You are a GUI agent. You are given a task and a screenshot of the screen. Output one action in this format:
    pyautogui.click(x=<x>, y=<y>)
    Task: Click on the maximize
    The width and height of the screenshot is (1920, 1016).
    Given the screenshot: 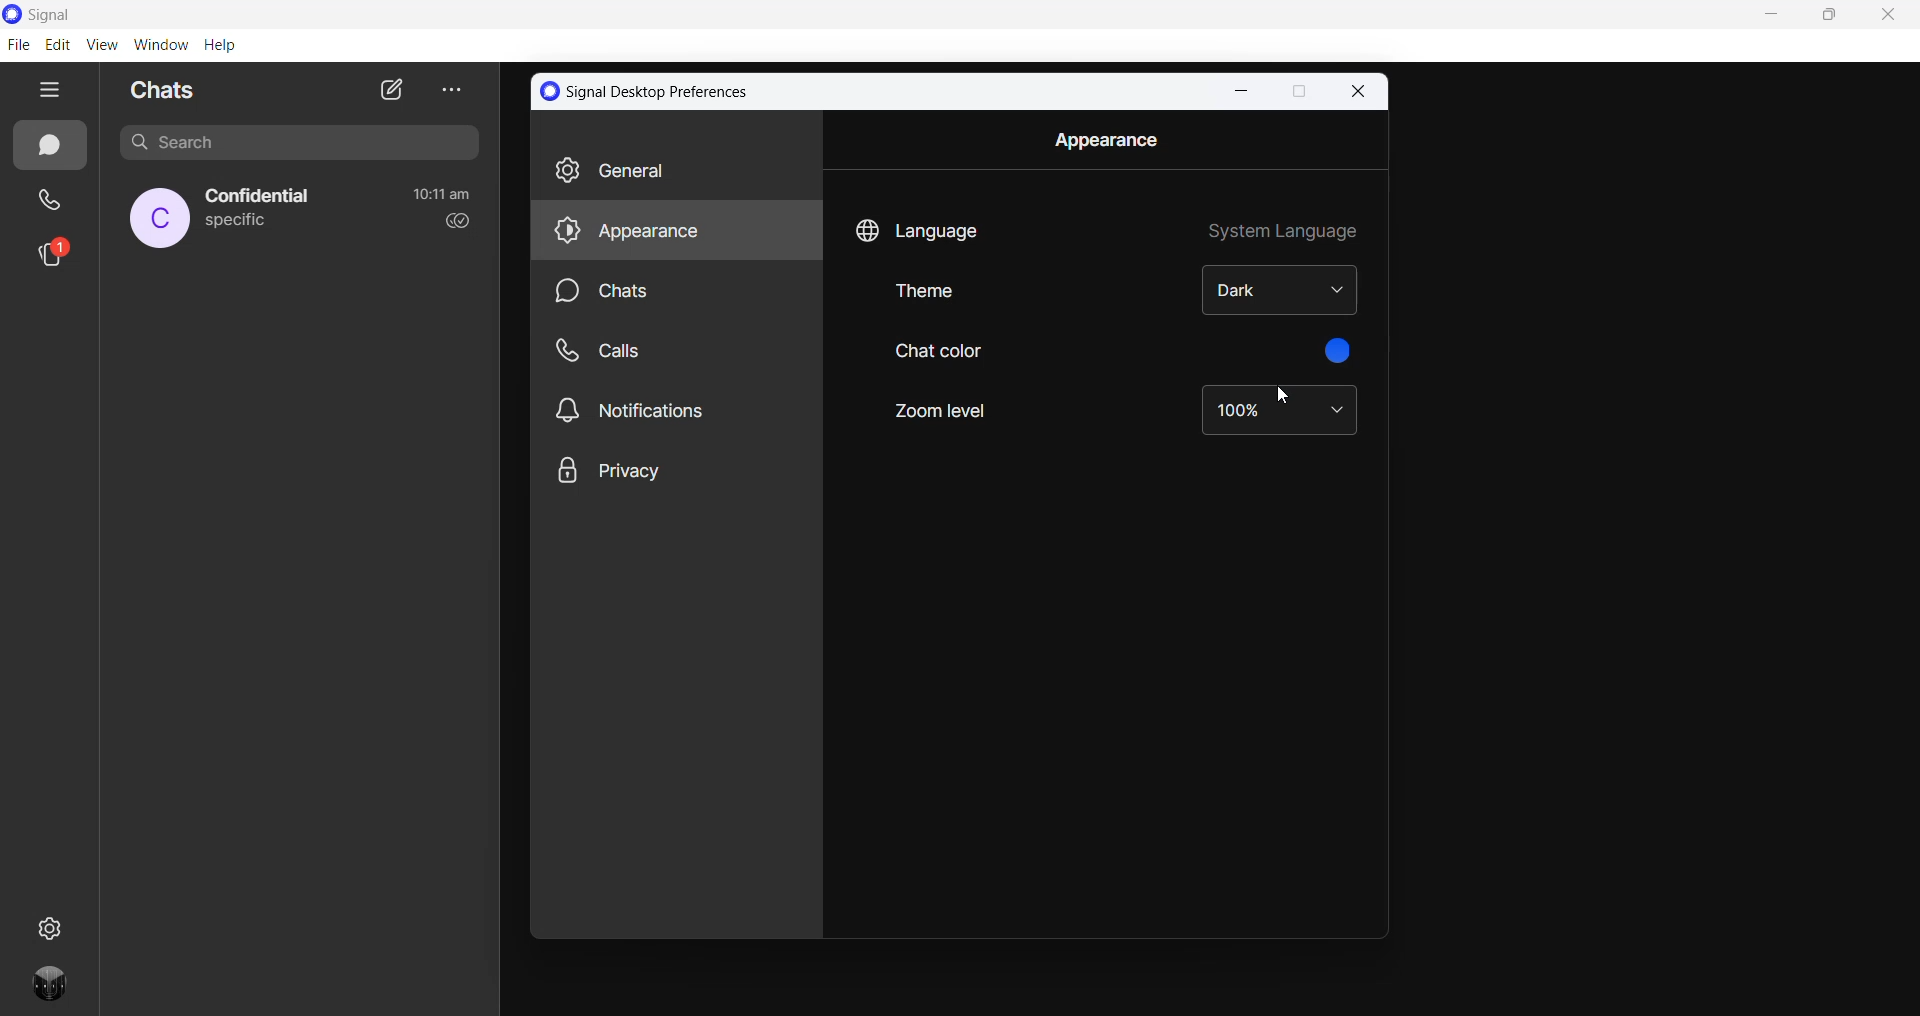 What is the action you would take?
    pyautogui.click(x=1835, y=17)
    